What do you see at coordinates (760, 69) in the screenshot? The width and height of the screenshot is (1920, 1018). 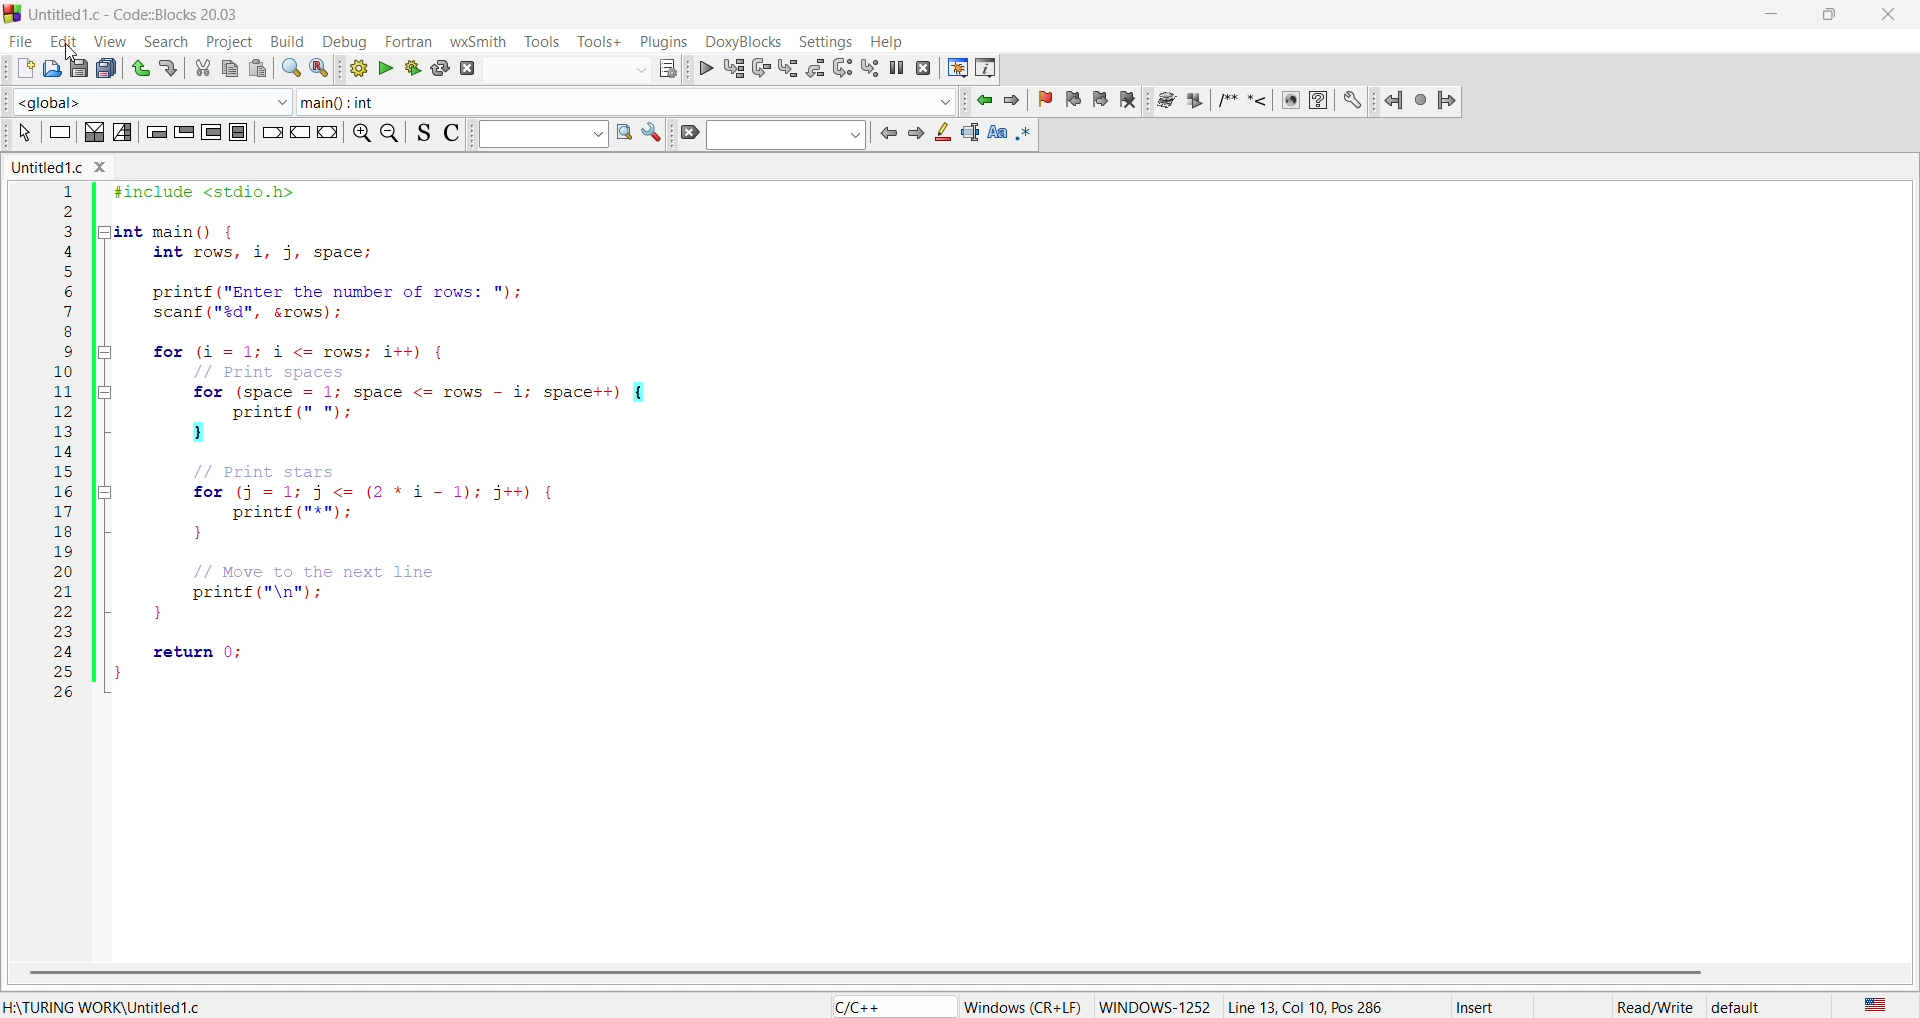 I see `next line` at bounding box center [760, 69].